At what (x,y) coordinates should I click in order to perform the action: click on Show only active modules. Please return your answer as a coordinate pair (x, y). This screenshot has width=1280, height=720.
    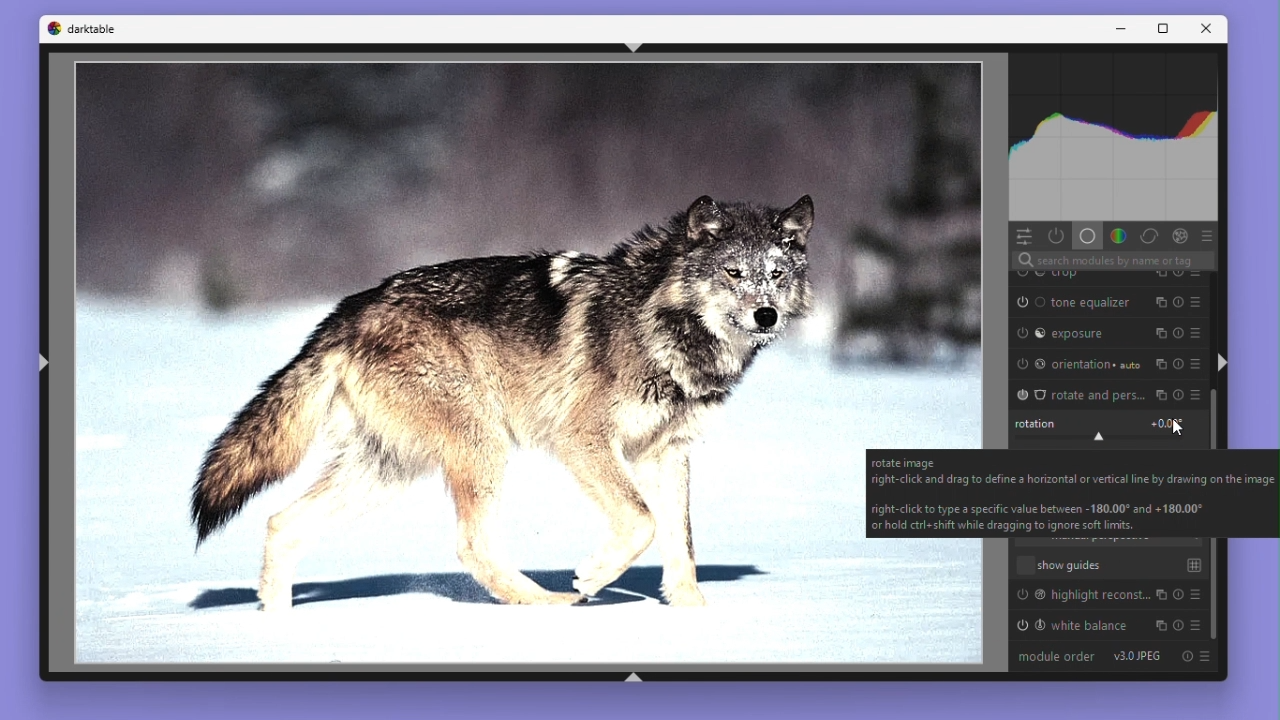
    Looking at the image, I should click on (1058, 235).